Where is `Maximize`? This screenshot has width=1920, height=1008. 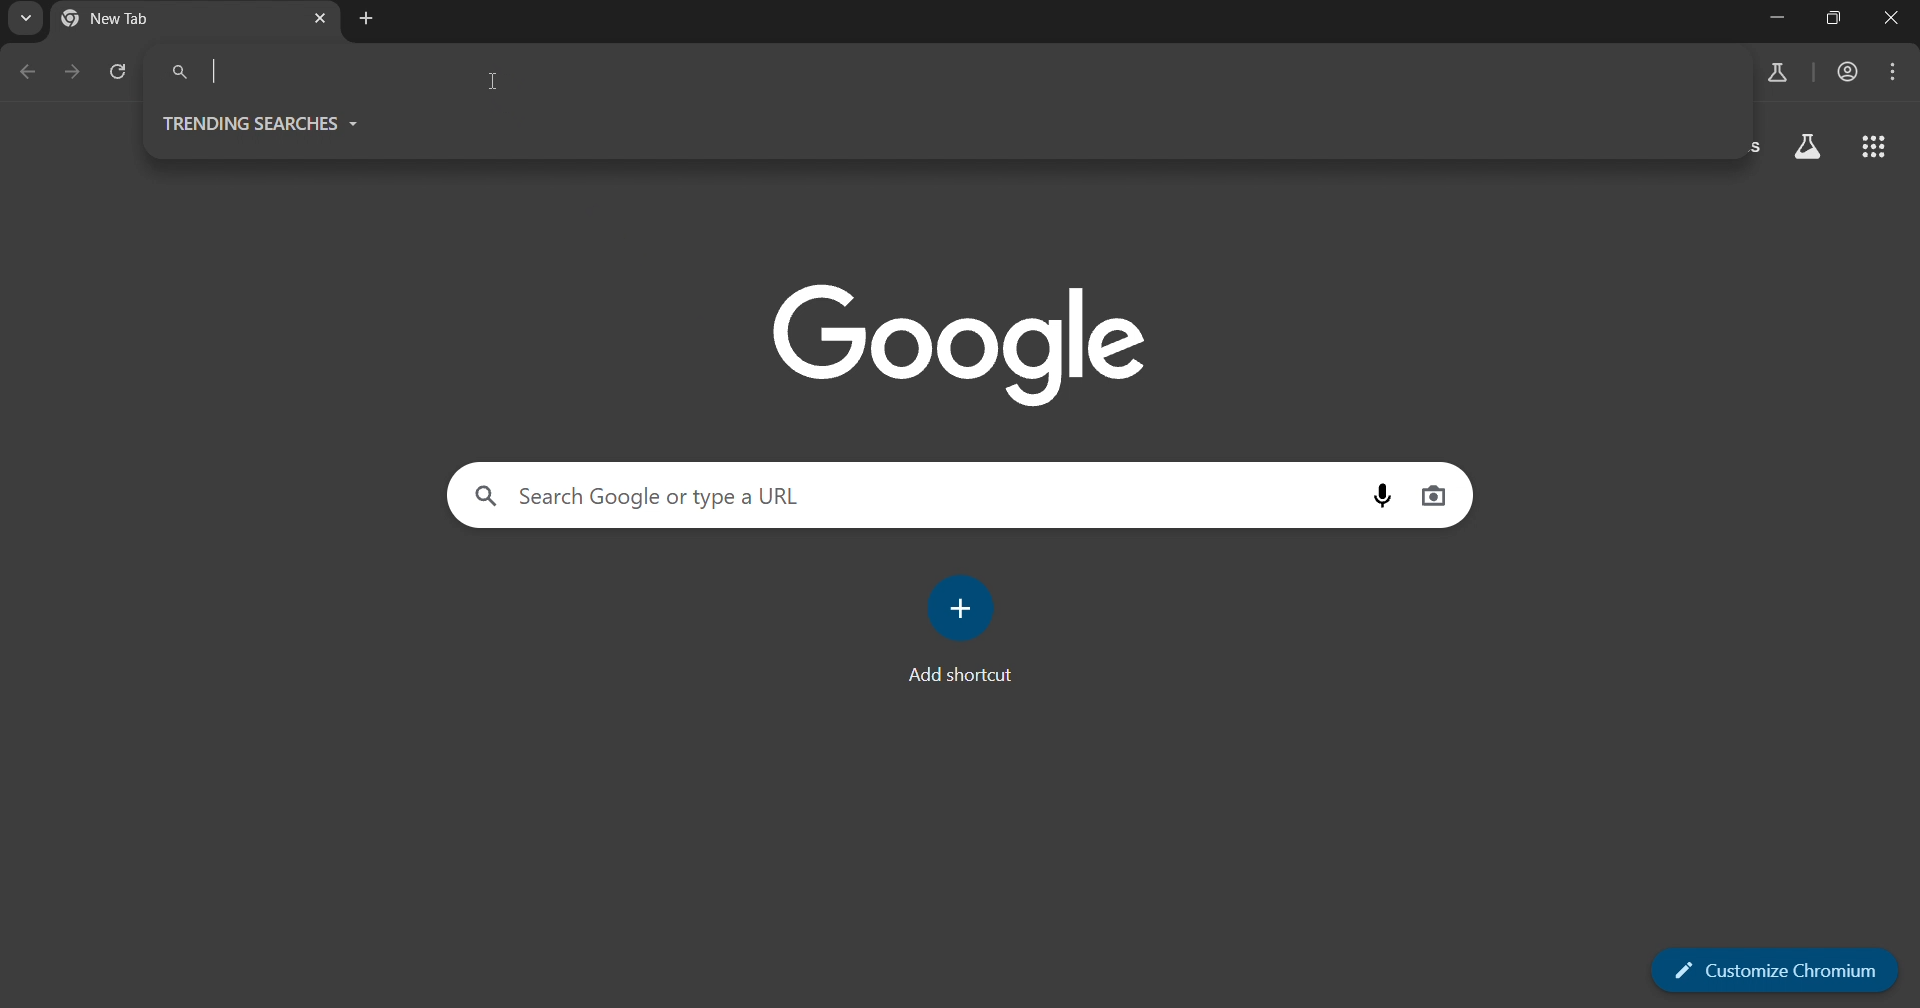
Maximize is located at coordinates (1835, 21).